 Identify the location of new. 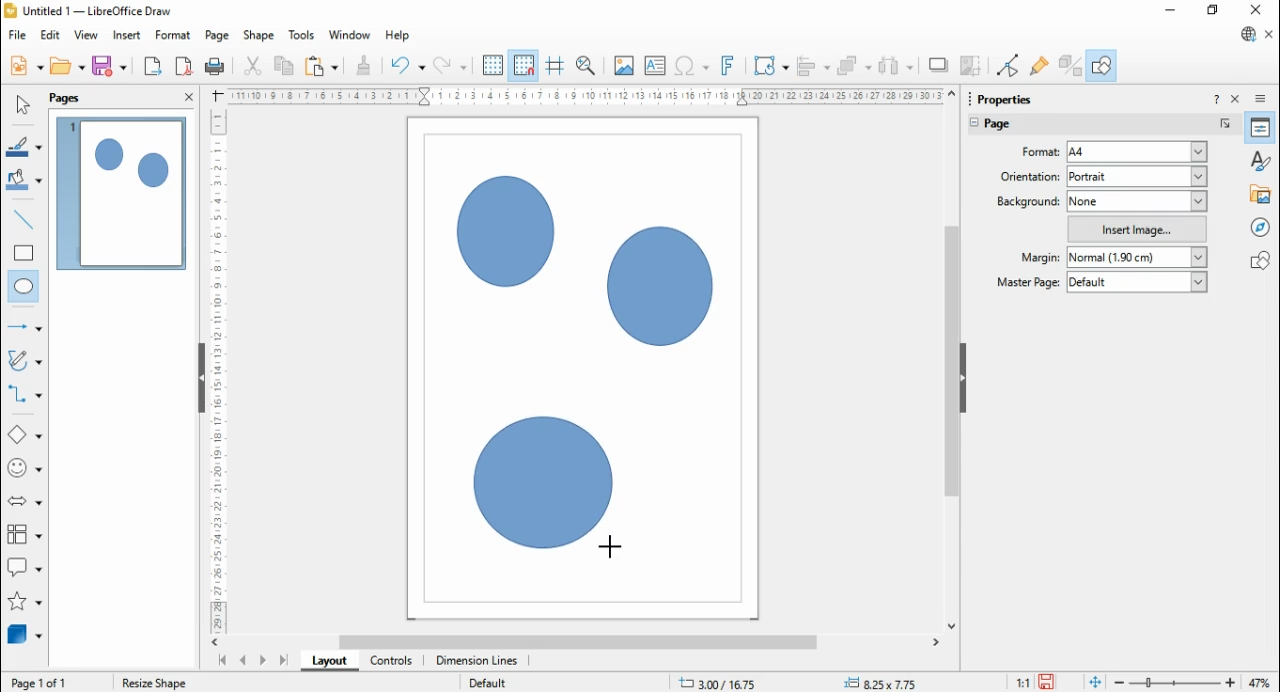
(26, 65).